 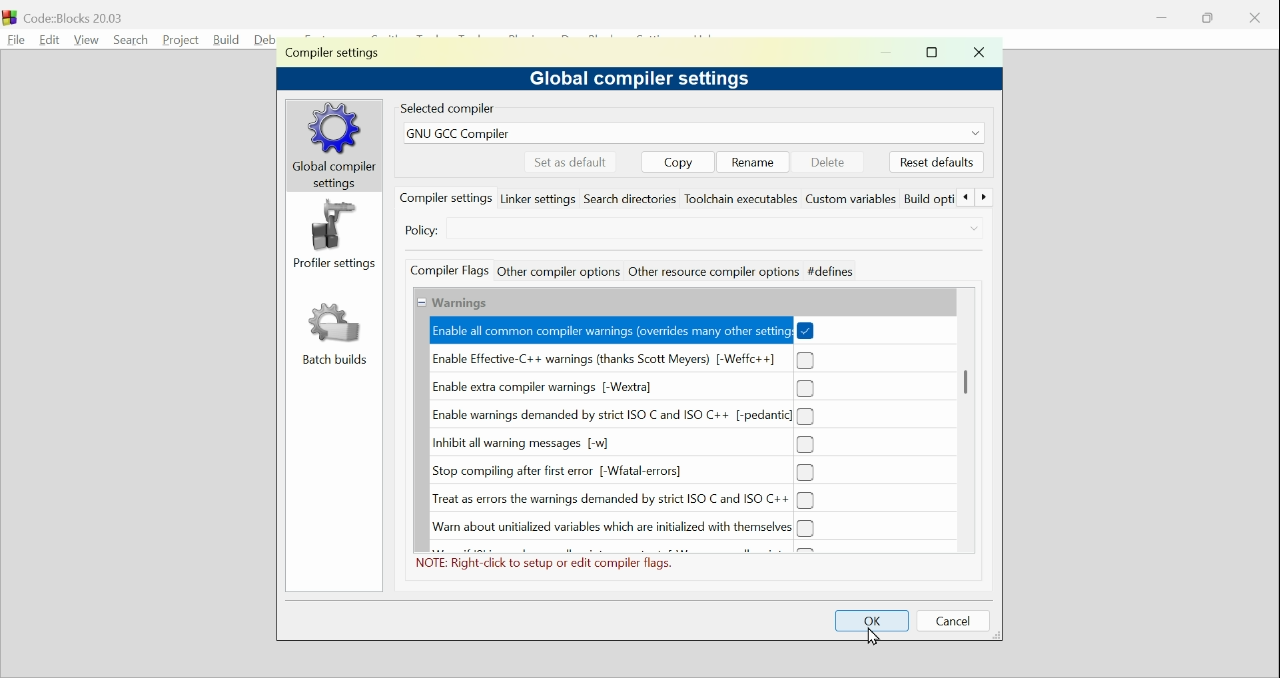 I want to click on (un)check Stop compiling after first error, so click(x=622, y=472).